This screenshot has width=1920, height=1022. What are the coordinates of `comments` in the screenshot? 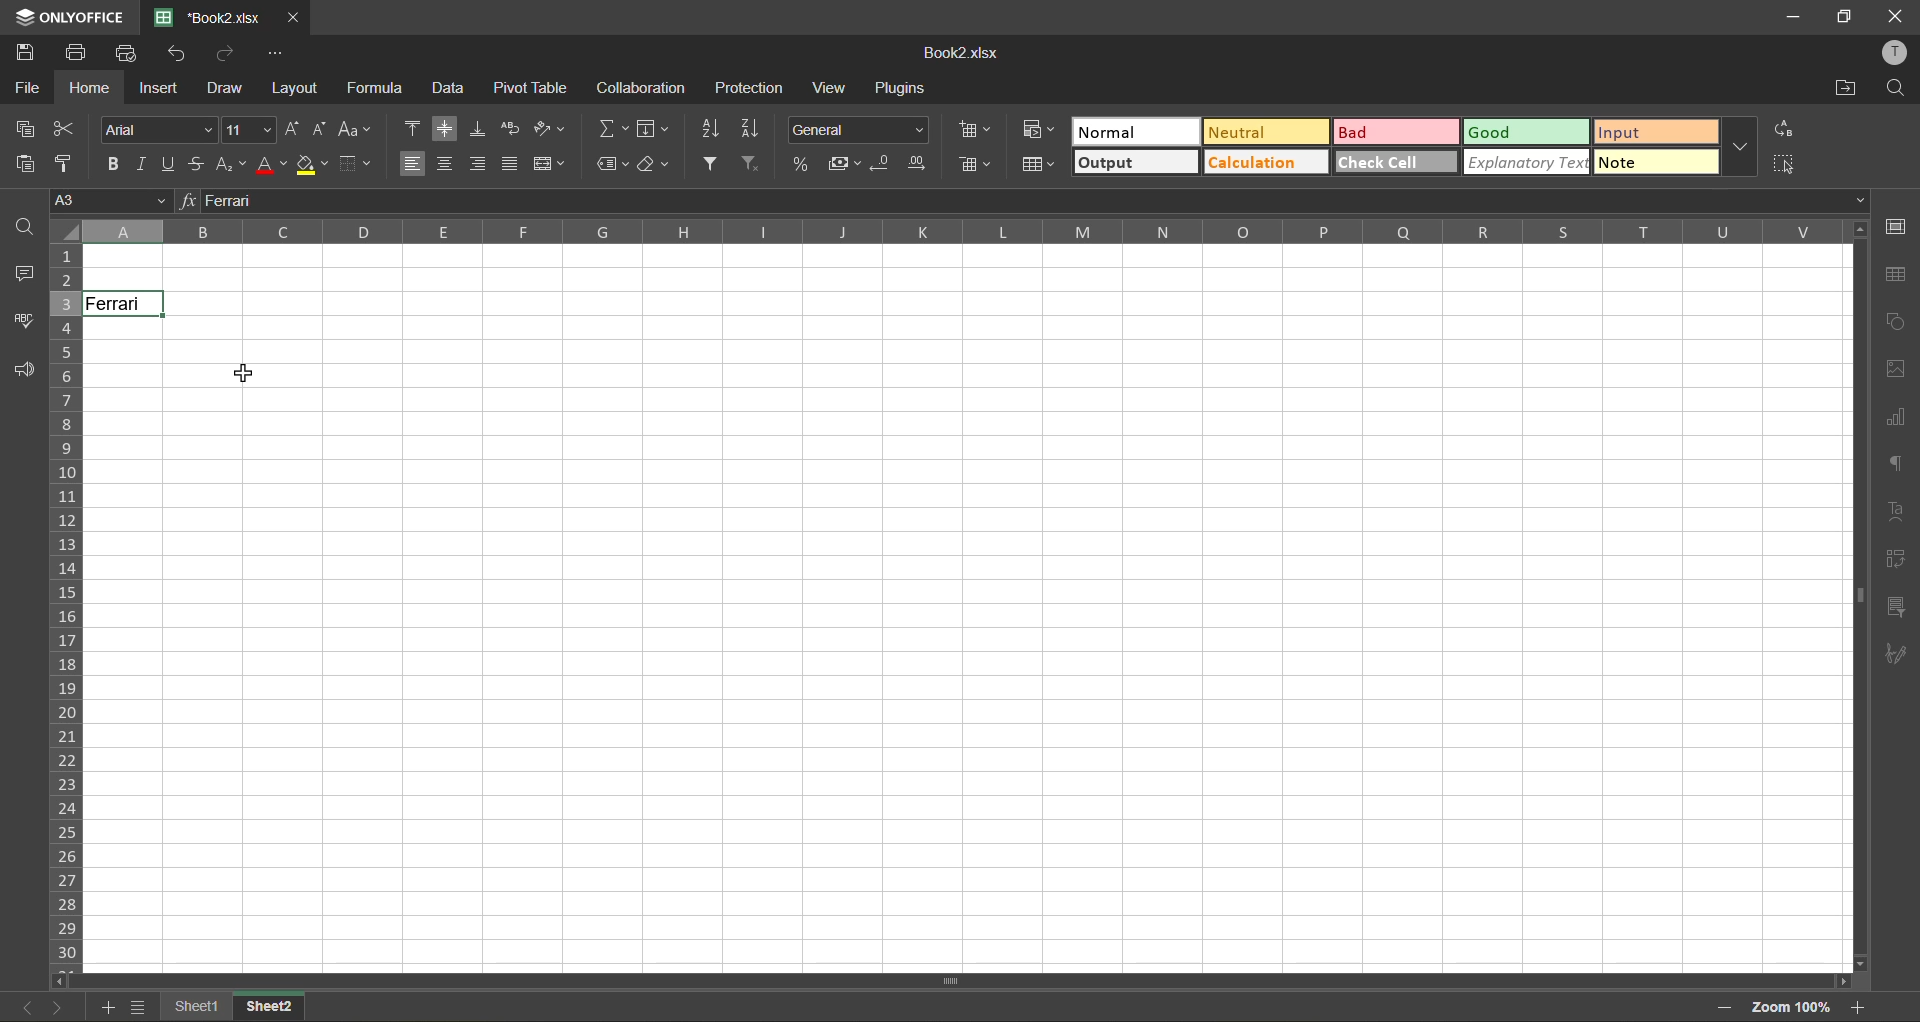 It's located at (19, 273).